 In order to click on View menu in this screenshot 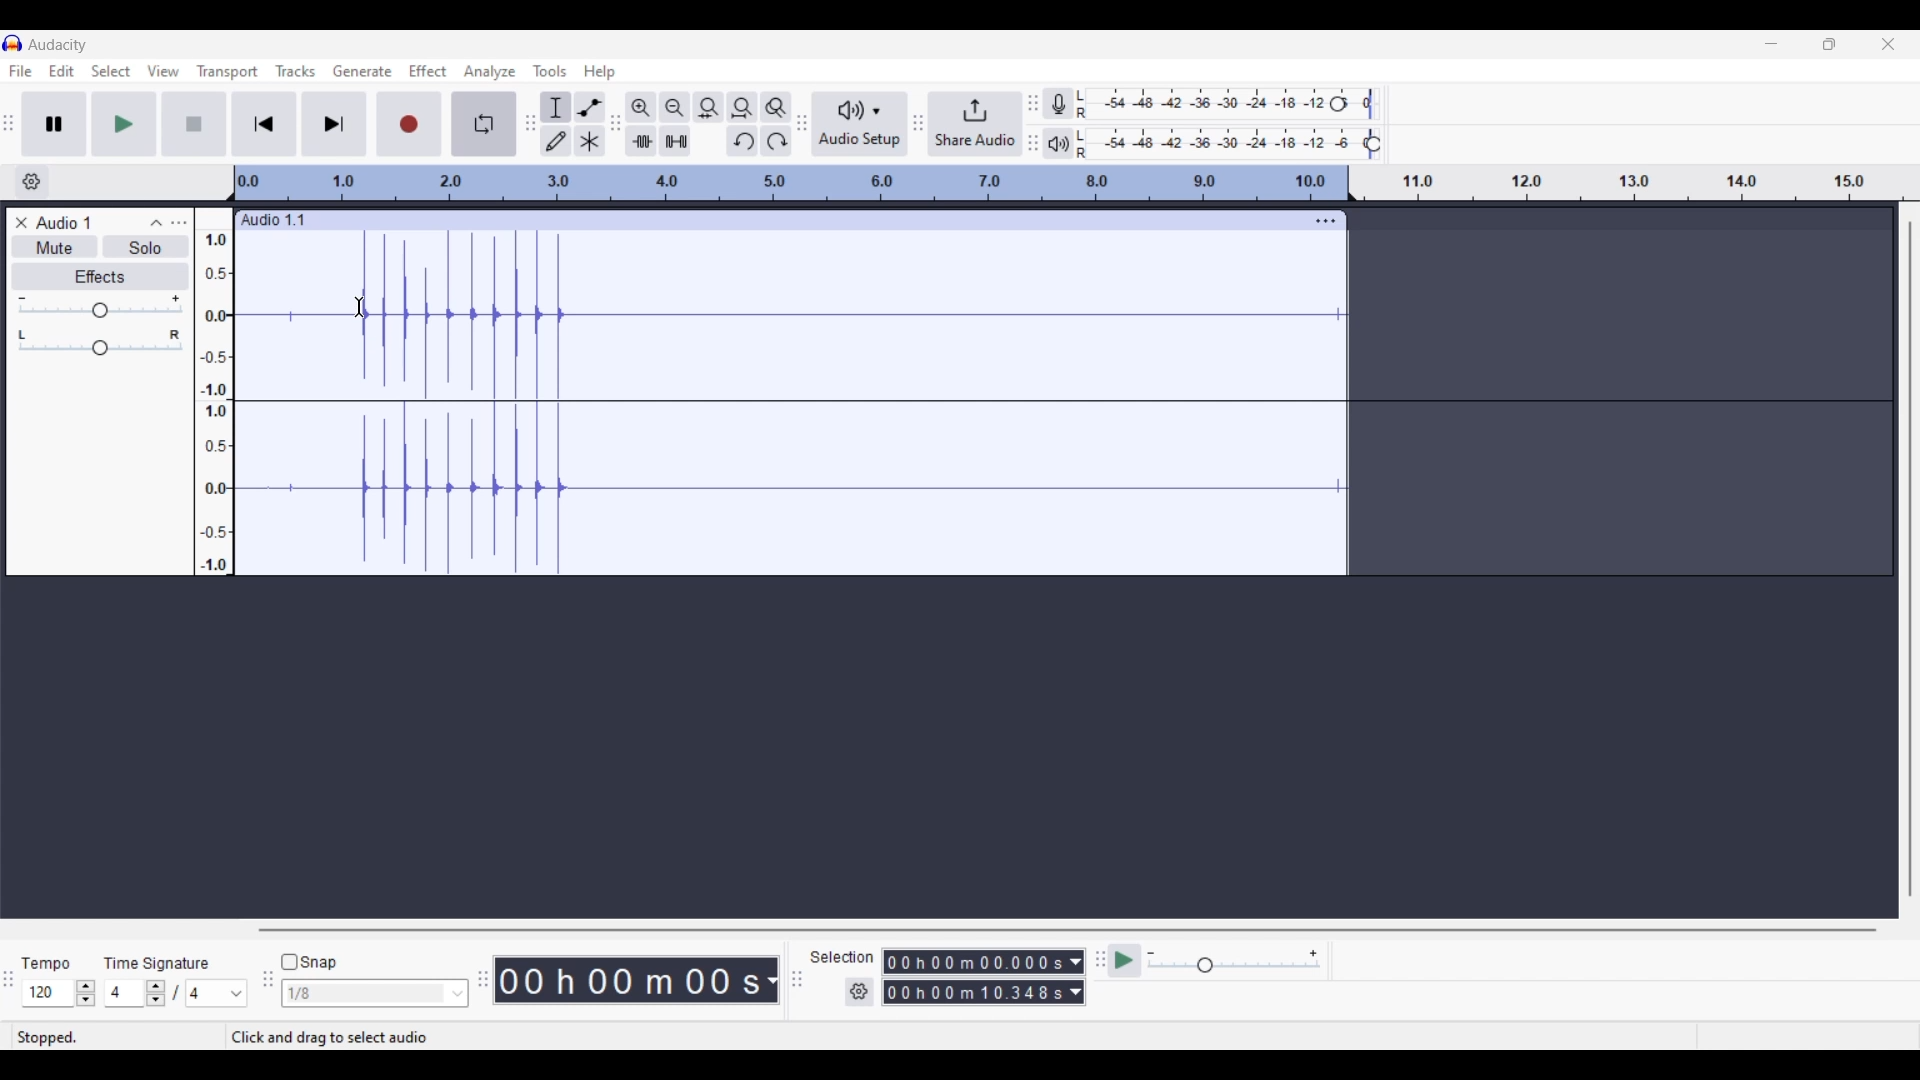, I will do `click(164, 72)`.